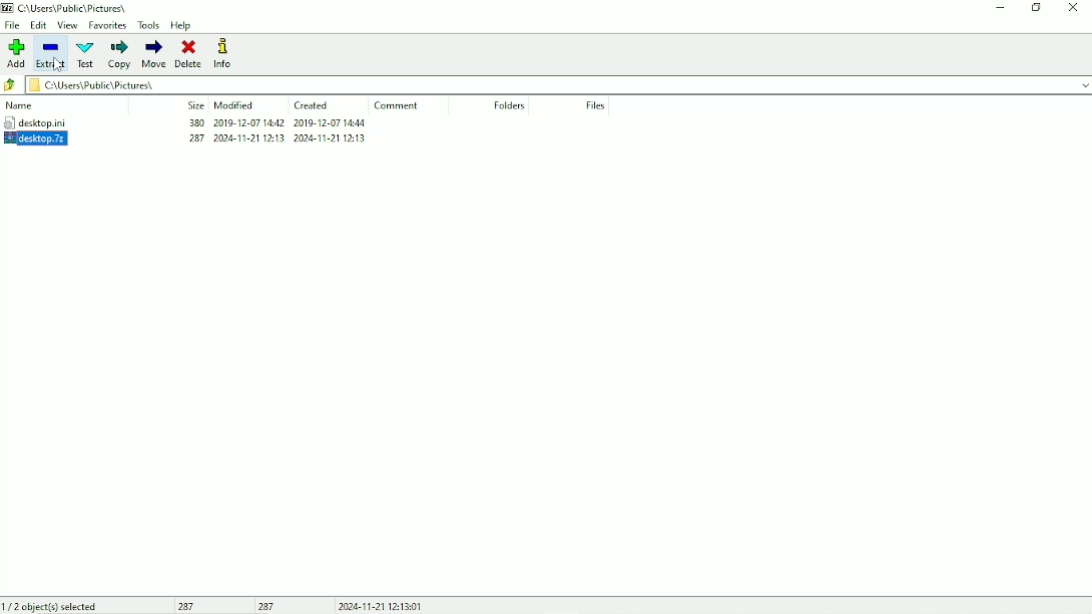 This screenshot has width=1092, height=614. Describe the element at coordinates (68, 26) in the screenshot. I see `View` at that location.